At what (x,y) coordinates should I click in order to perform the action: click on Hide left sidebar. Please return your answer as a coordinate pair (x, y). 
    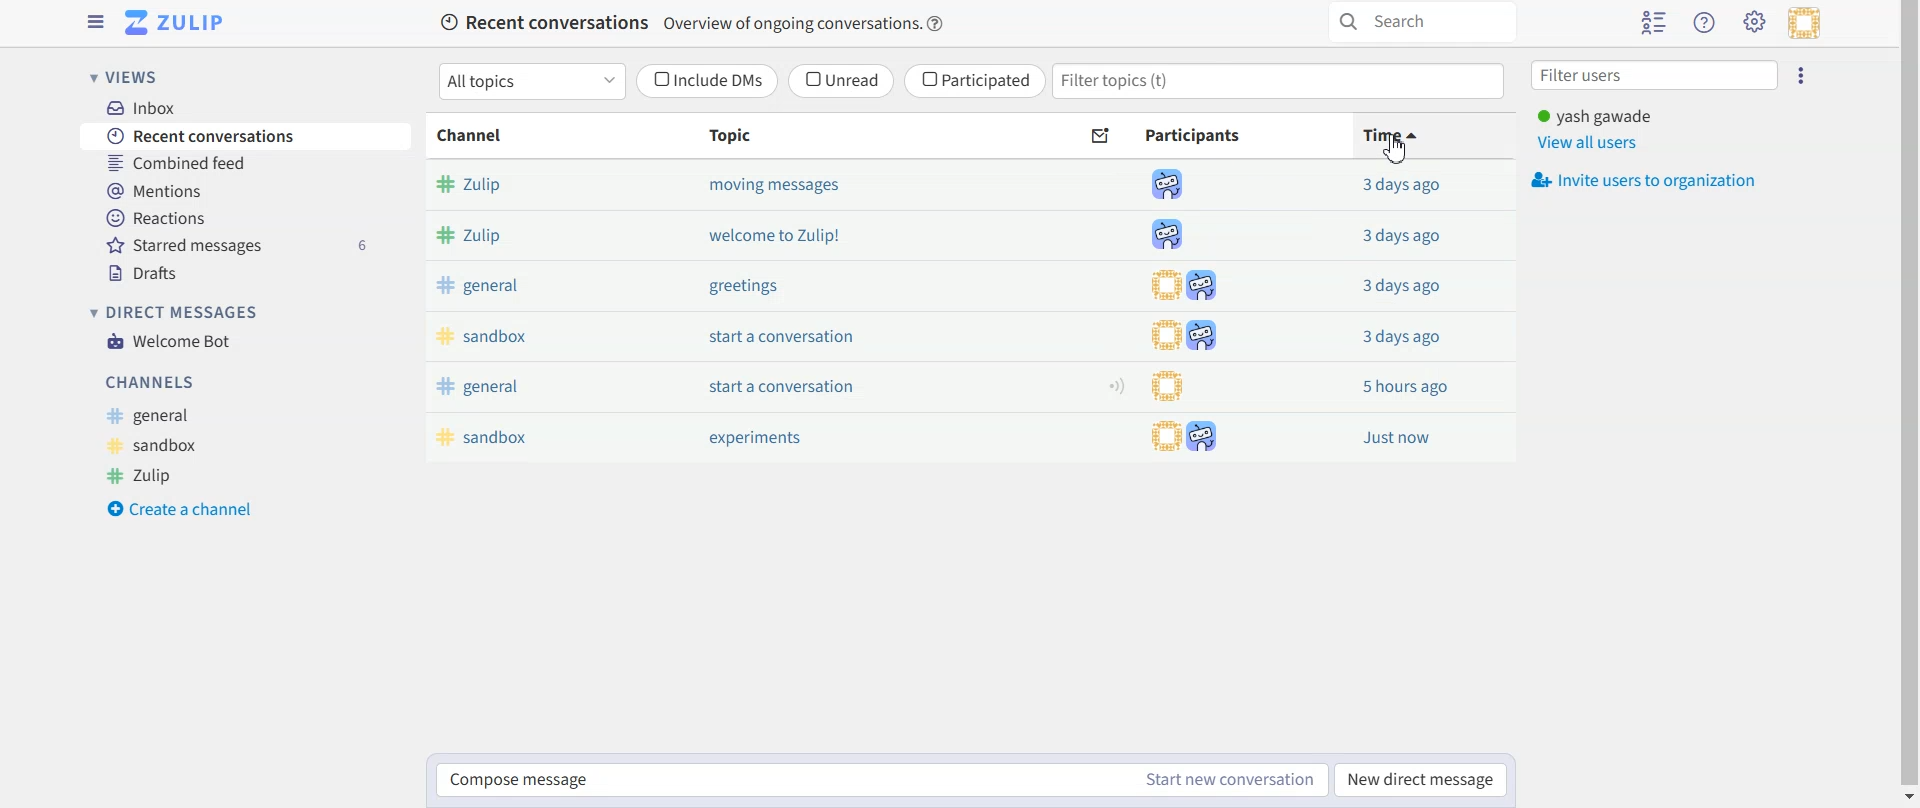
    Looking at the image, I should click on (96, 22).